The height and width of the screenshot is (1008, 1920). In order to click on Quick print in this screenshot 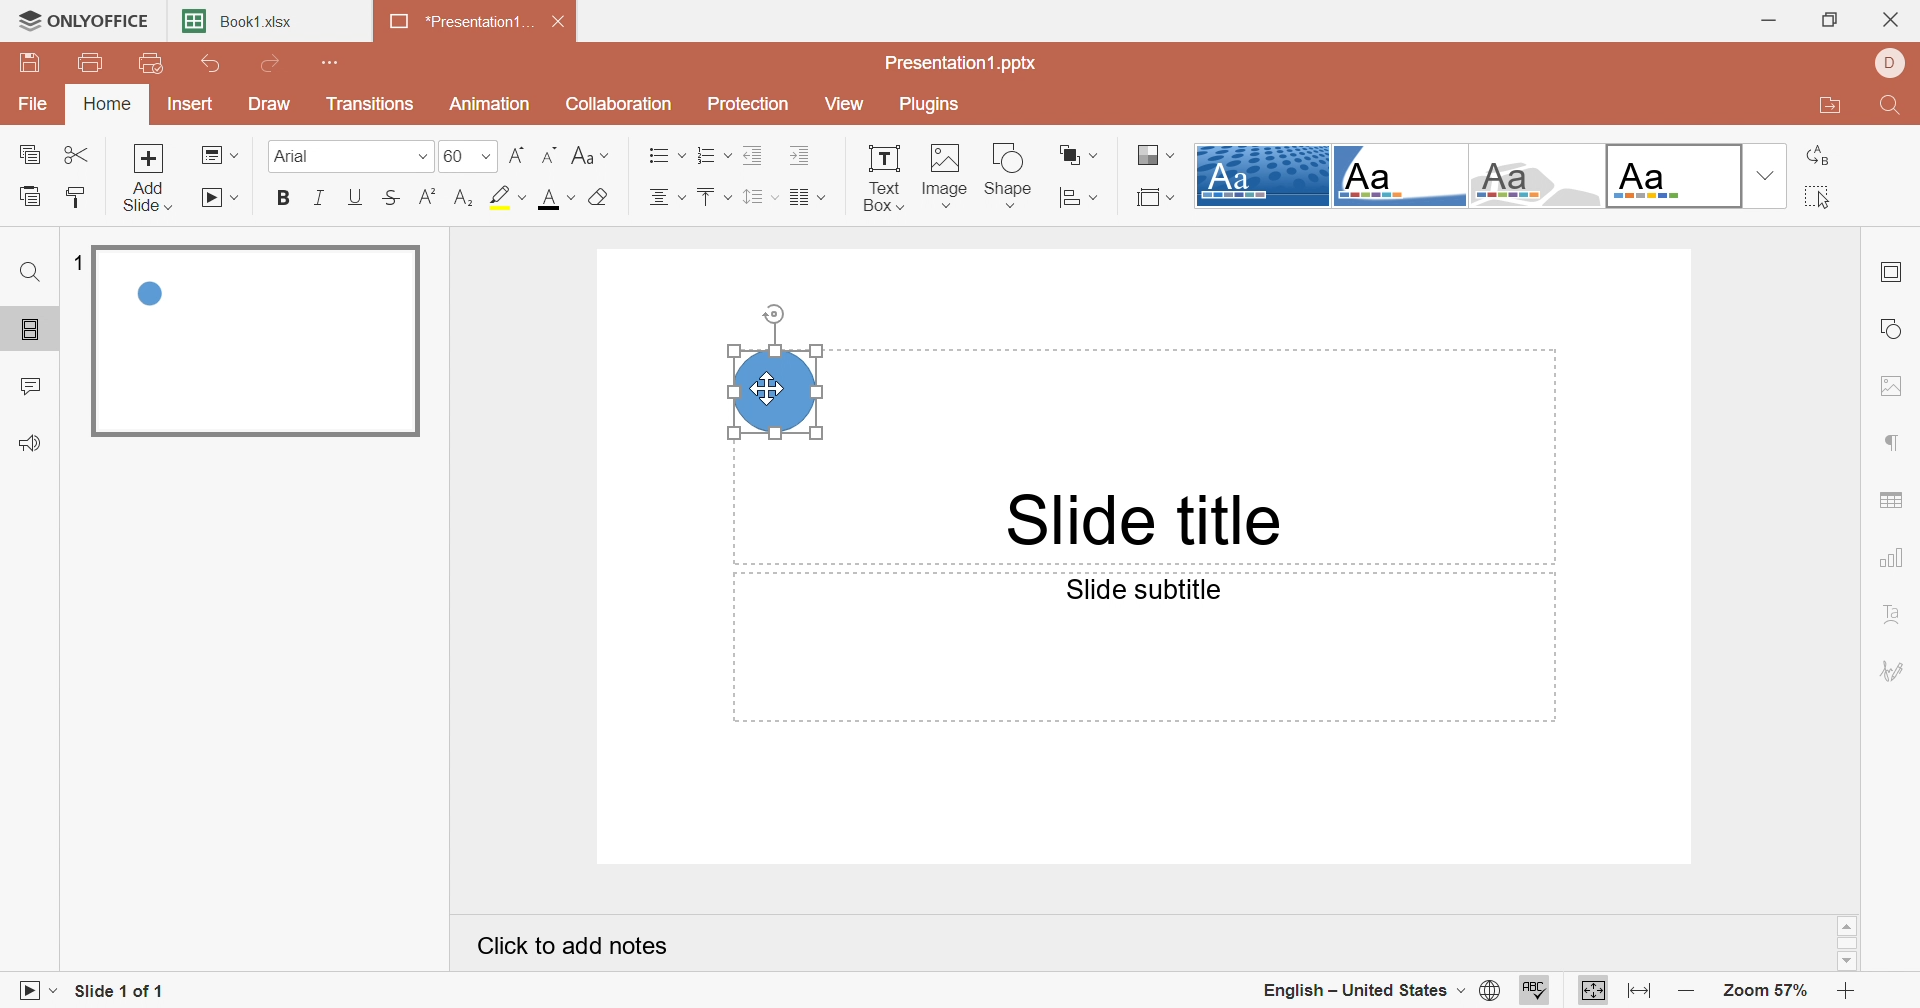, I will do `click(150, 64)`.